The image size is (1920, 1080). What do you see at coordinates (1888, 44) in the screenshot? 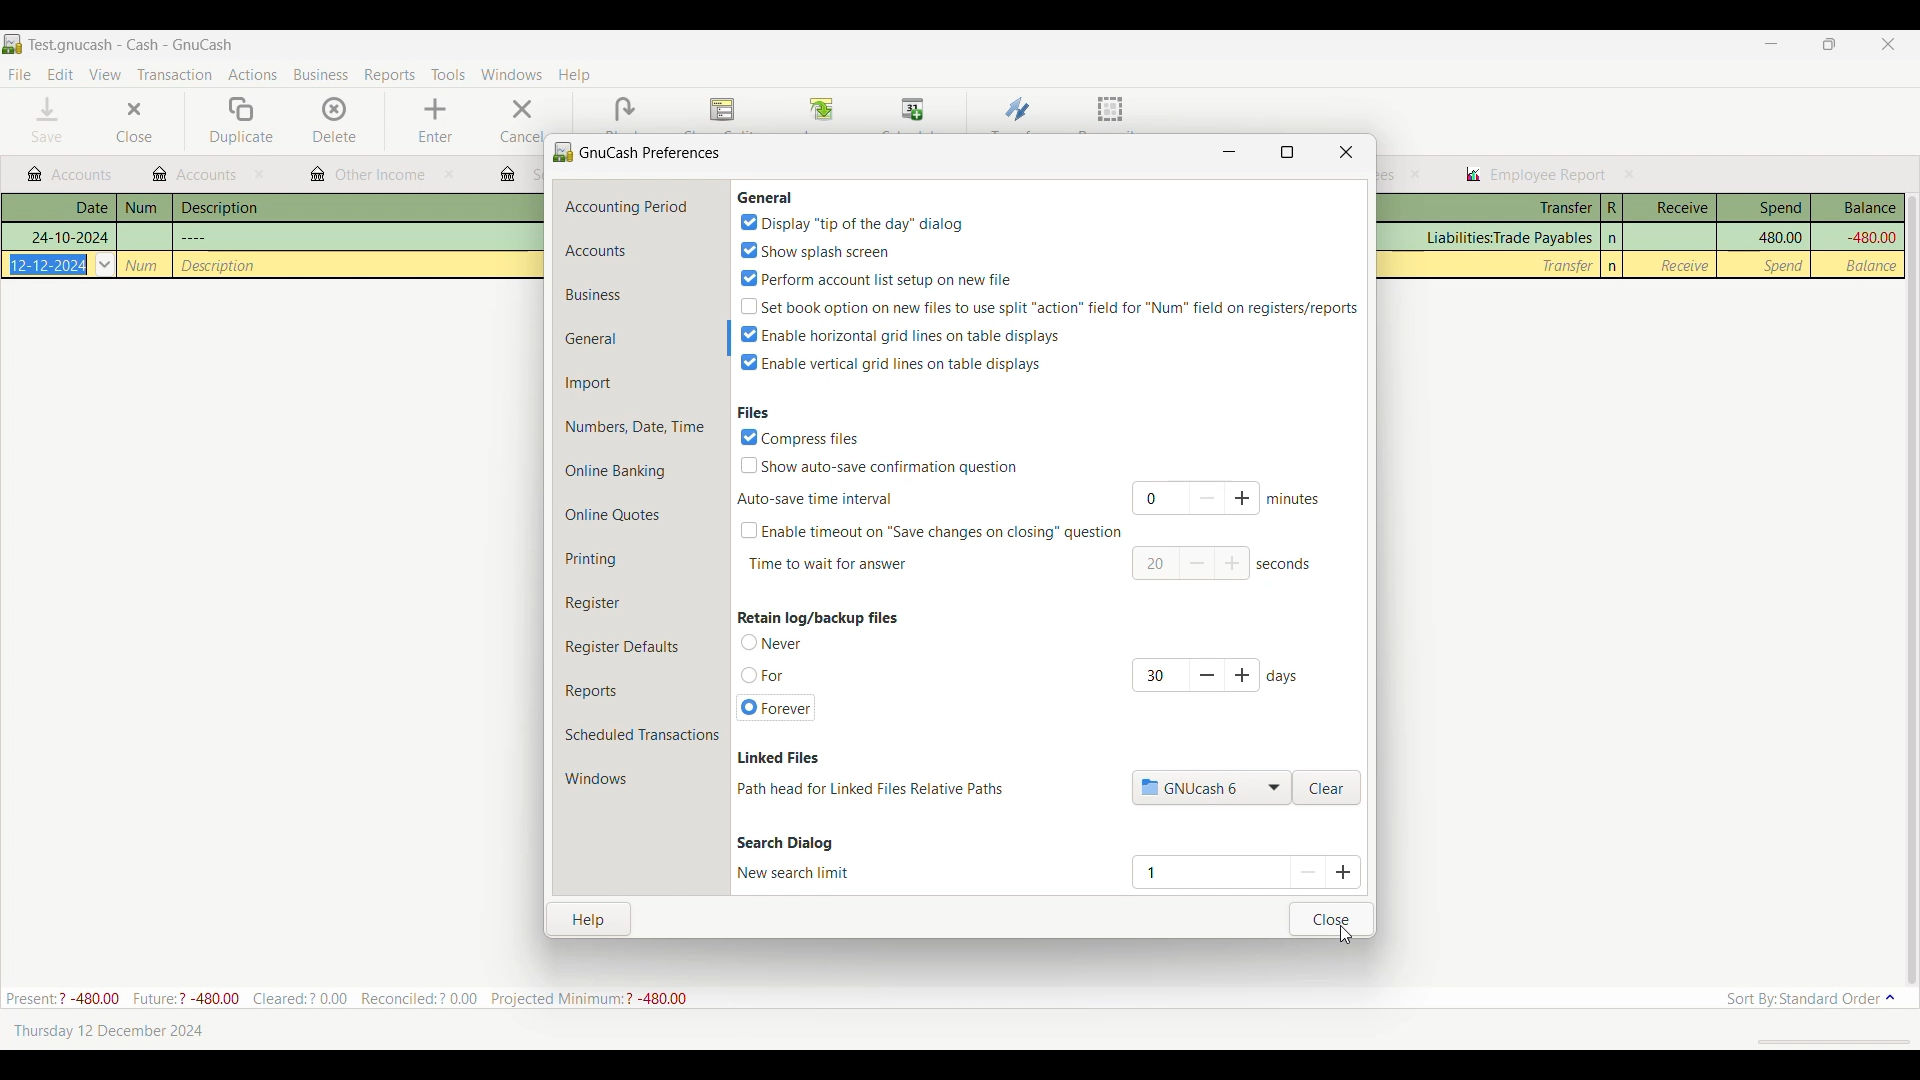
I see `Close interface` at bounding box center [1888, 44].